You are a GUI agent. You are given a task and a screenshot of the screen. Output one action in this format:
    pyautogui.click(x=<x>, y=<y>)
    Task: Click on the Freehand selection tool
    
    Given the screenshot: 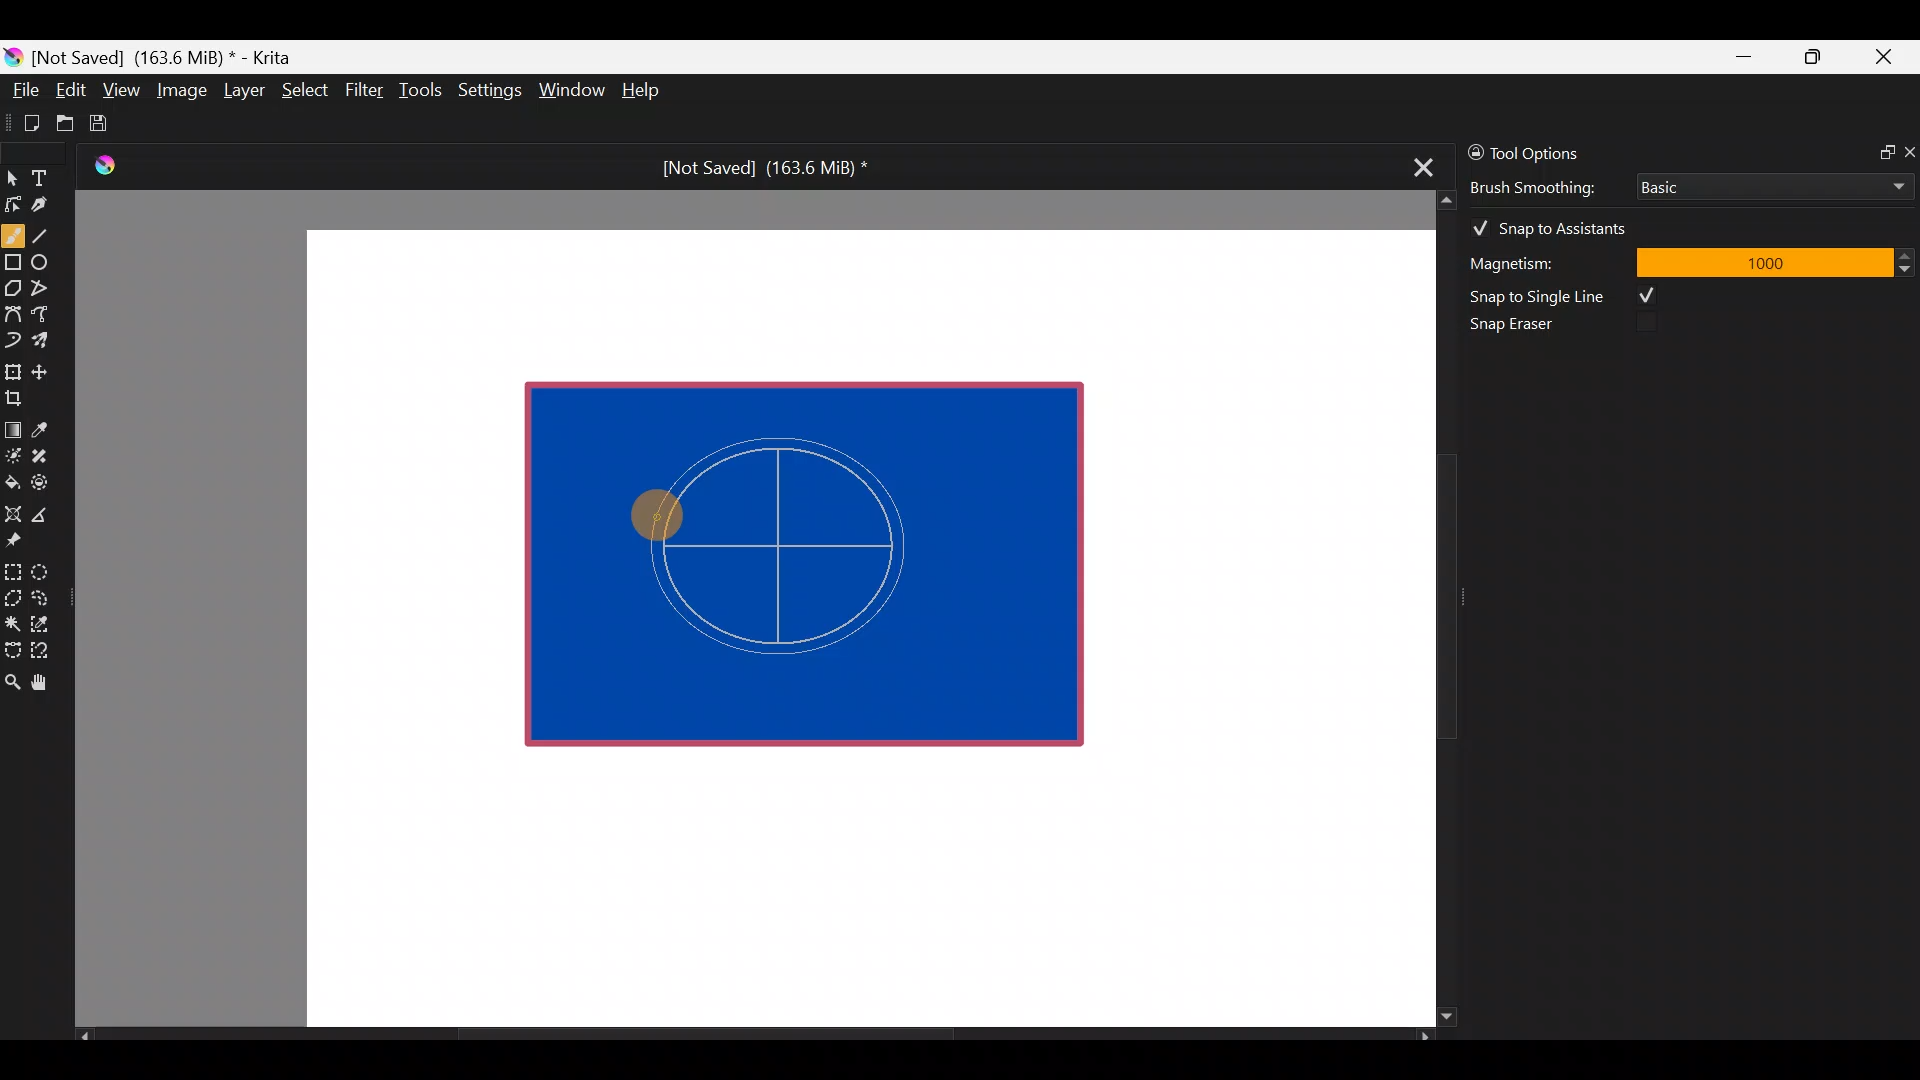 What is the action you would take?
    pyautogui.click(x=44, y=596)
    